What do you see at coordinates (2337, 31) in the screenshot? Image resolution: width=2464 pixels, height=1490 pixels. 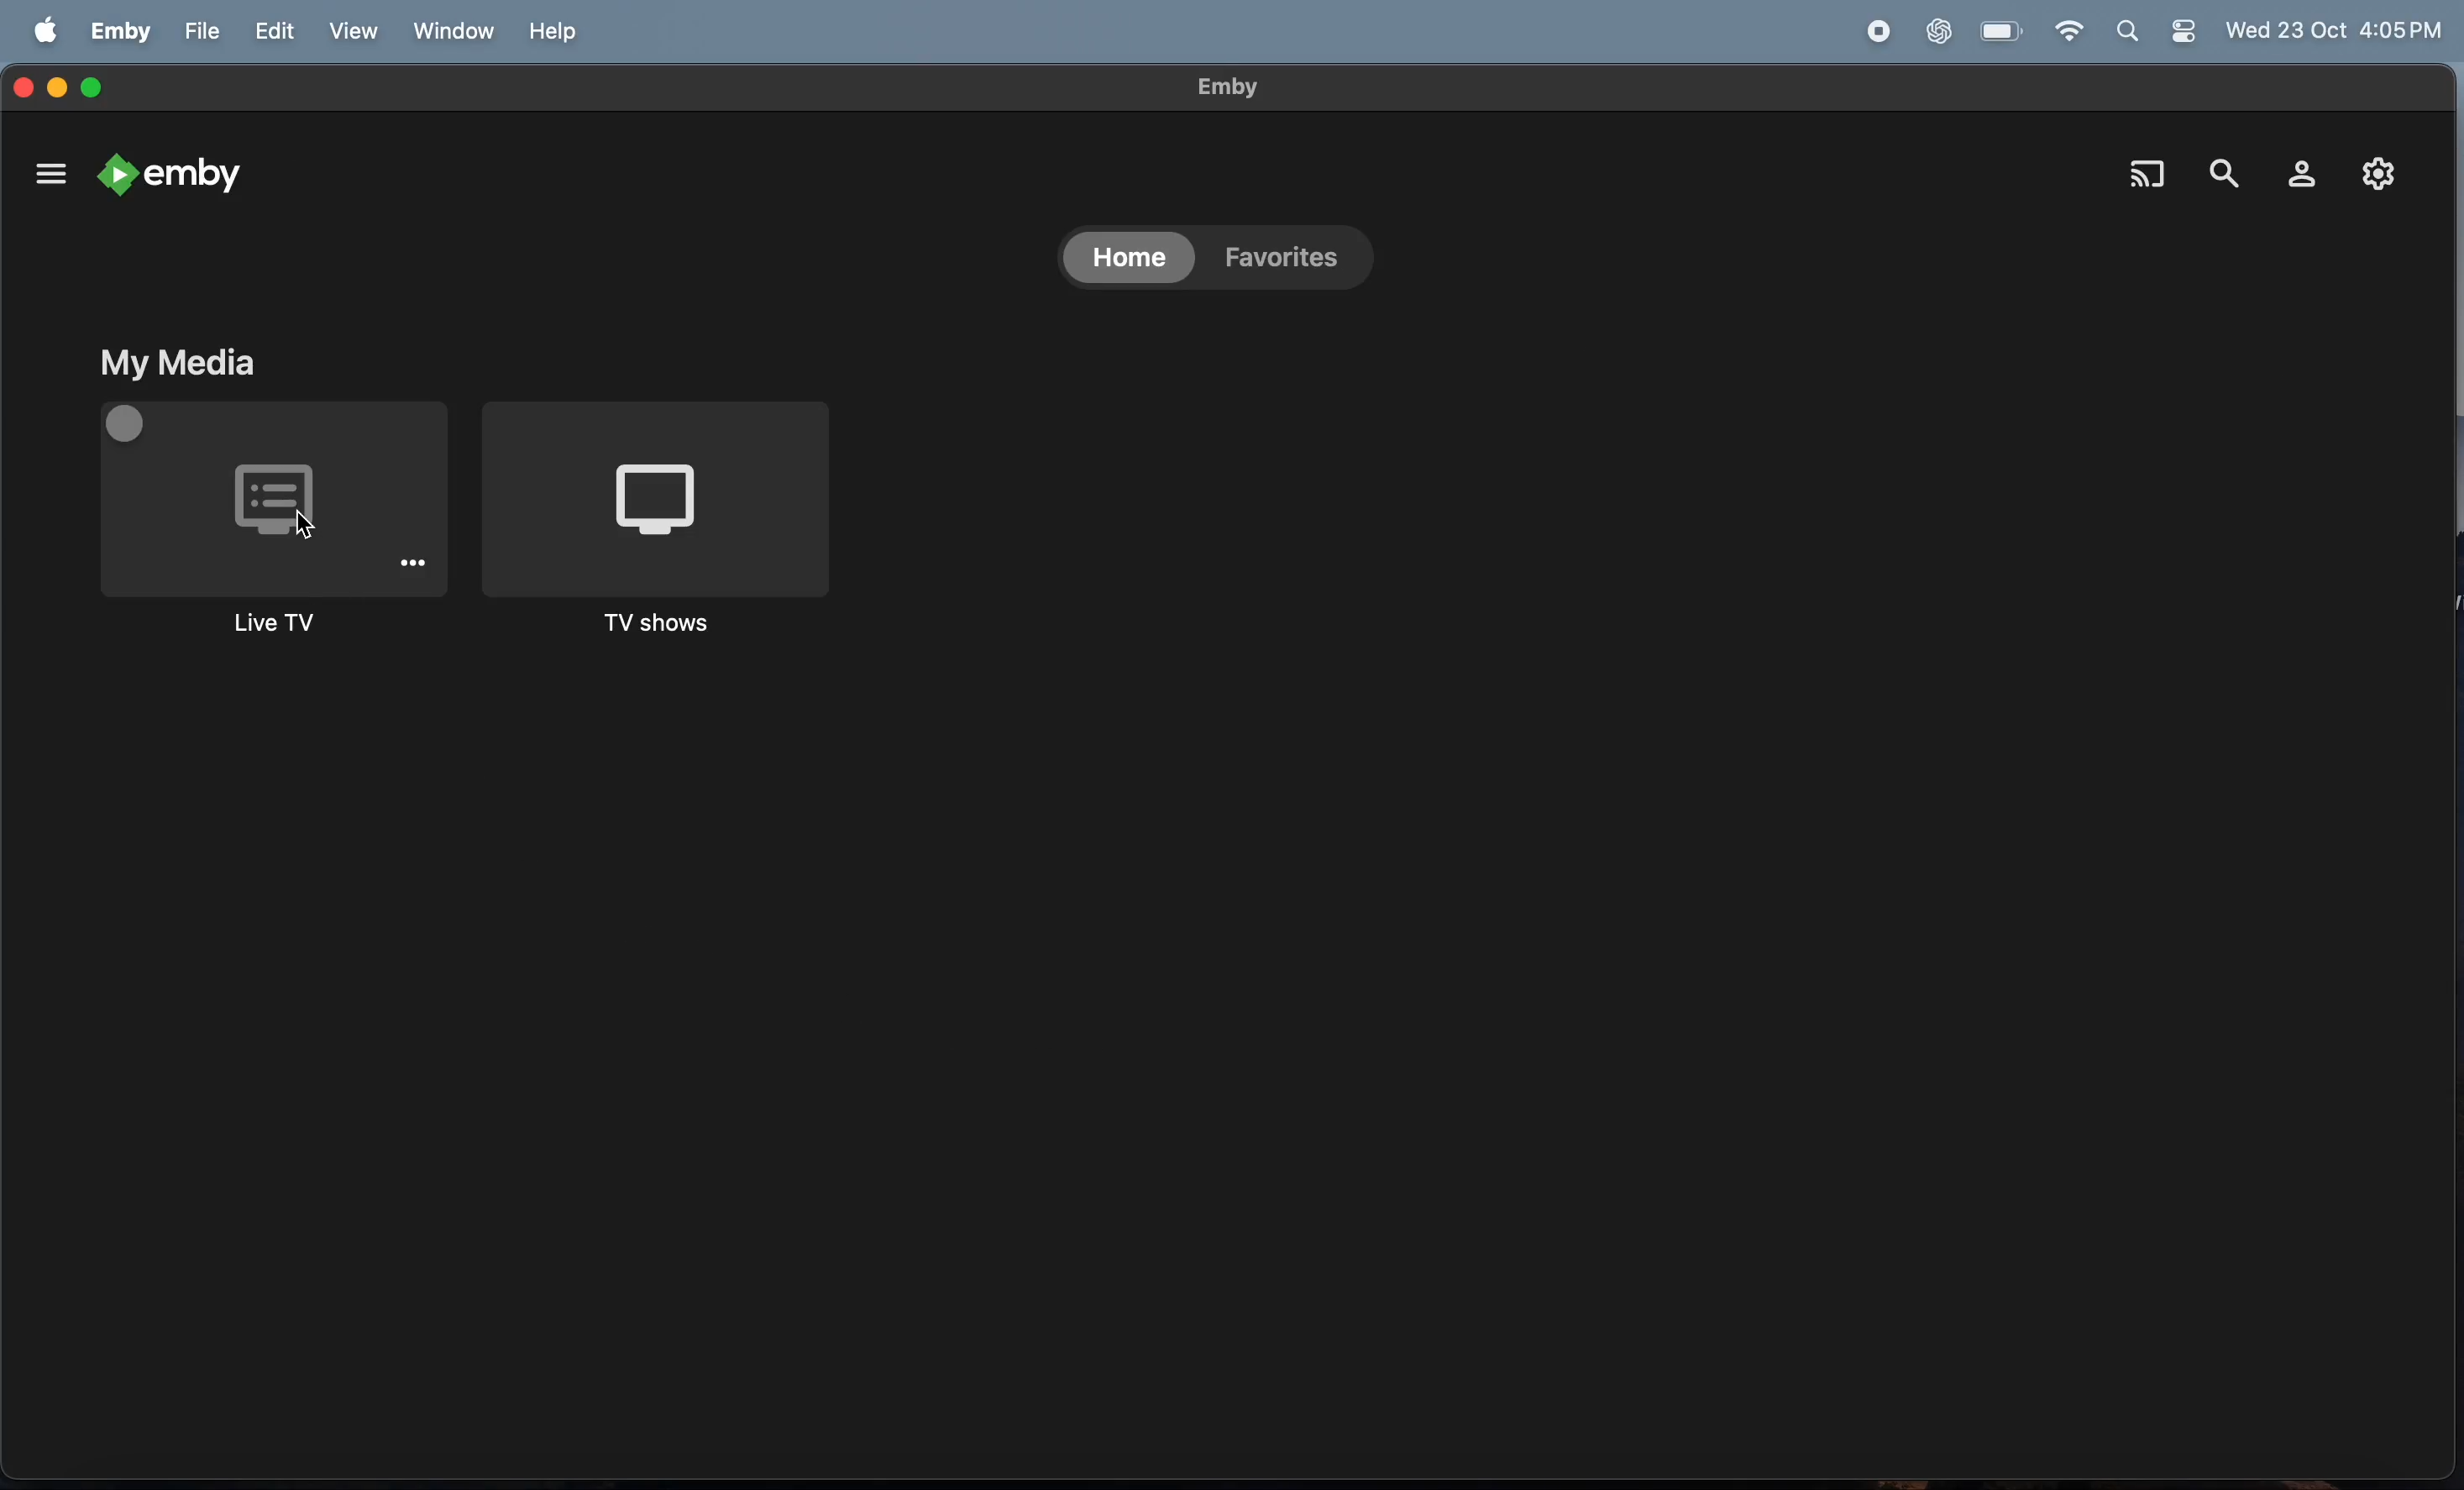 I see `time and date` at bounding box center [2337, 31].